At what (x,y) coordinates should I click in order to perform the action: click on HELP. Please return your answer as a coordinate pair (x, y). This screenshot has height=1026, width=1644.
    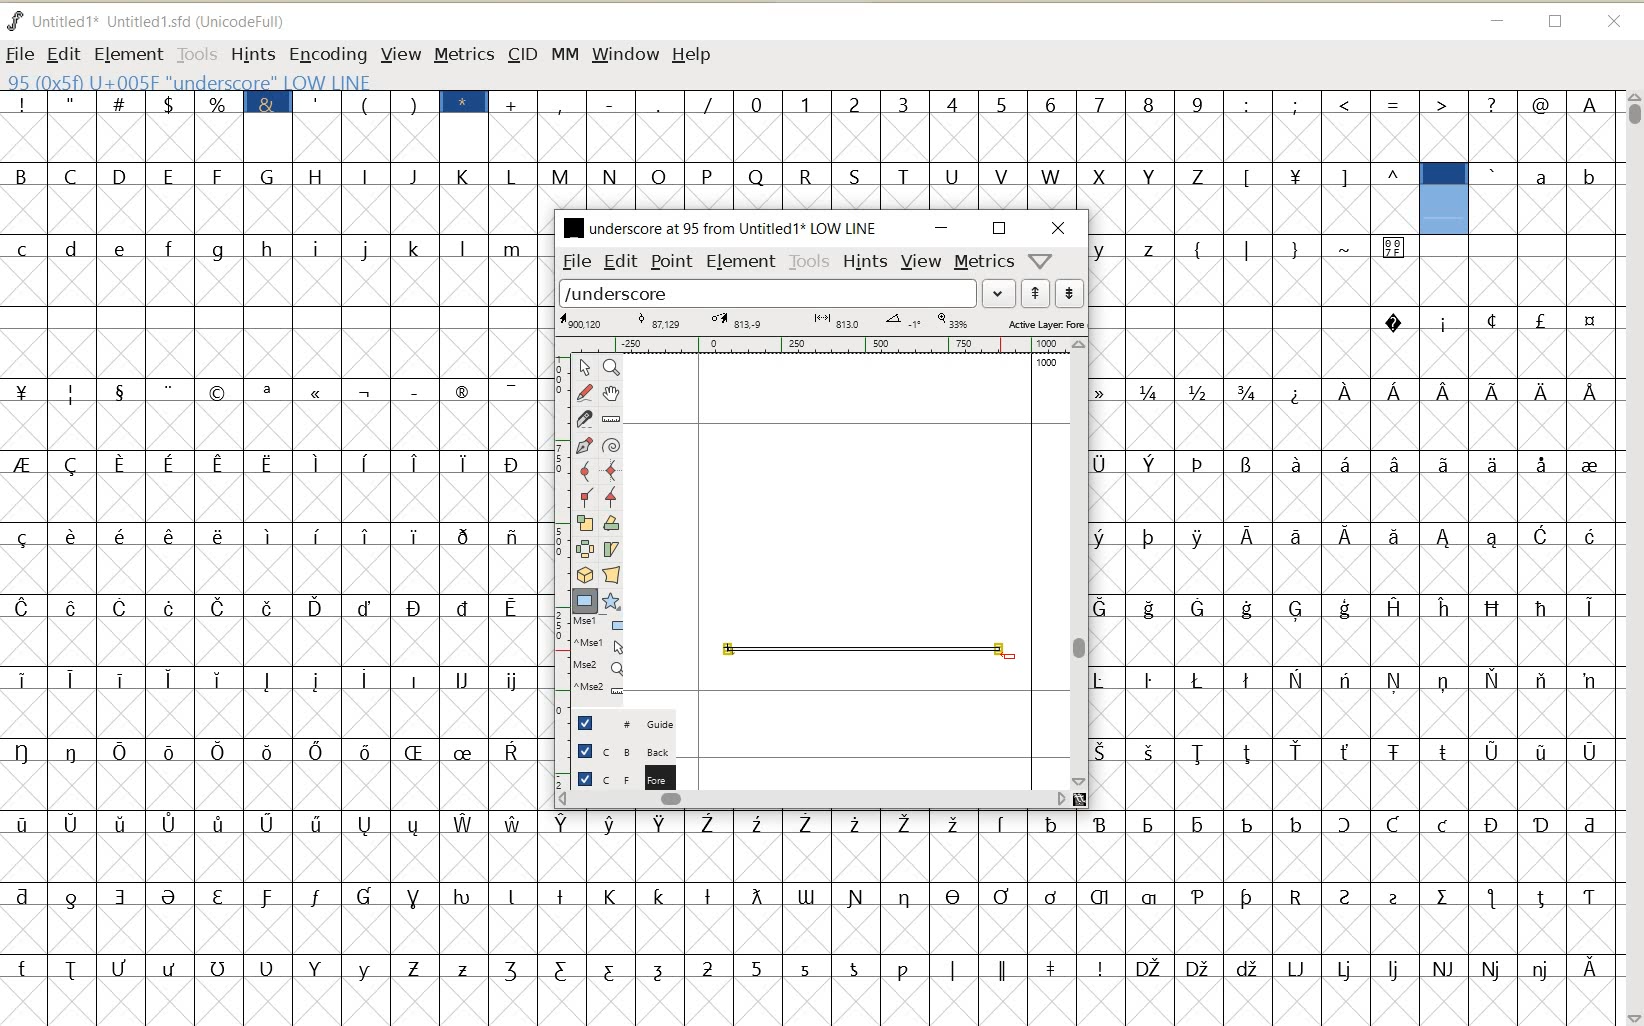
    Looking at the image, I should click on (694, 56).